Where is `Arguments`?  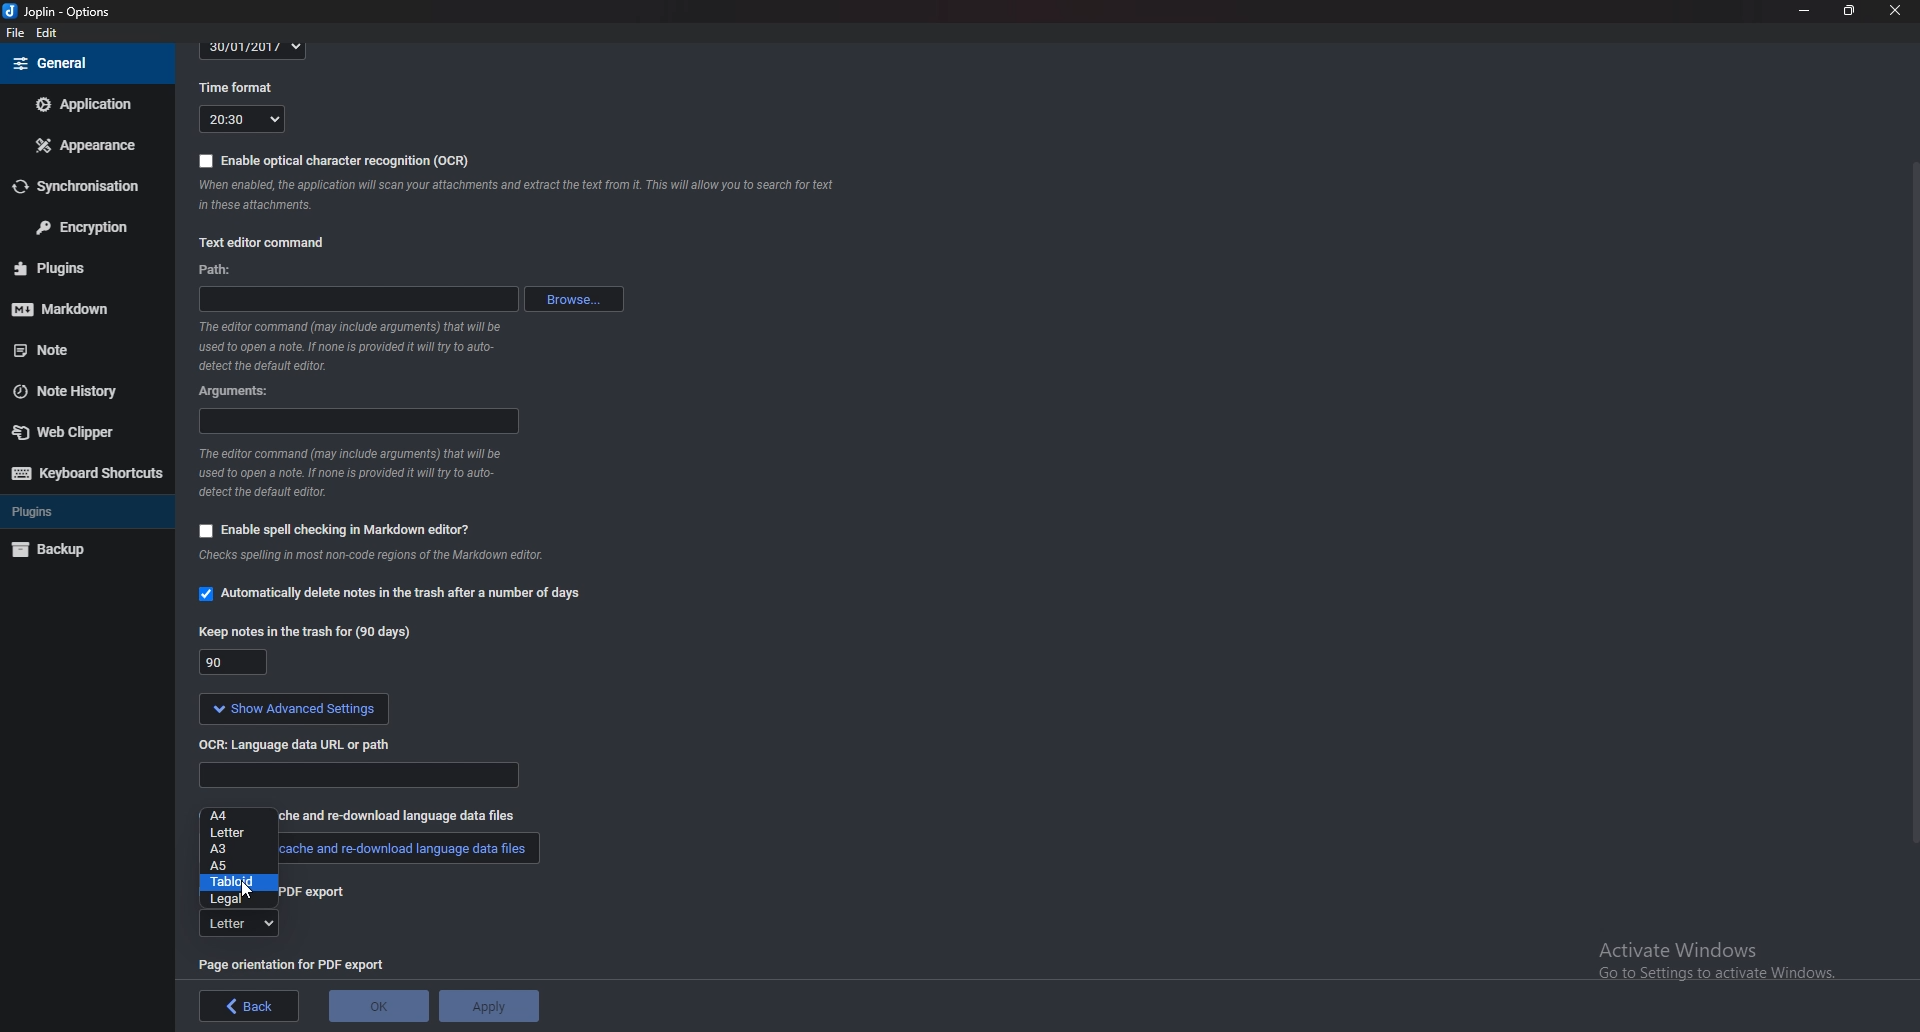
Arguments is located at coordinates (243, 392).